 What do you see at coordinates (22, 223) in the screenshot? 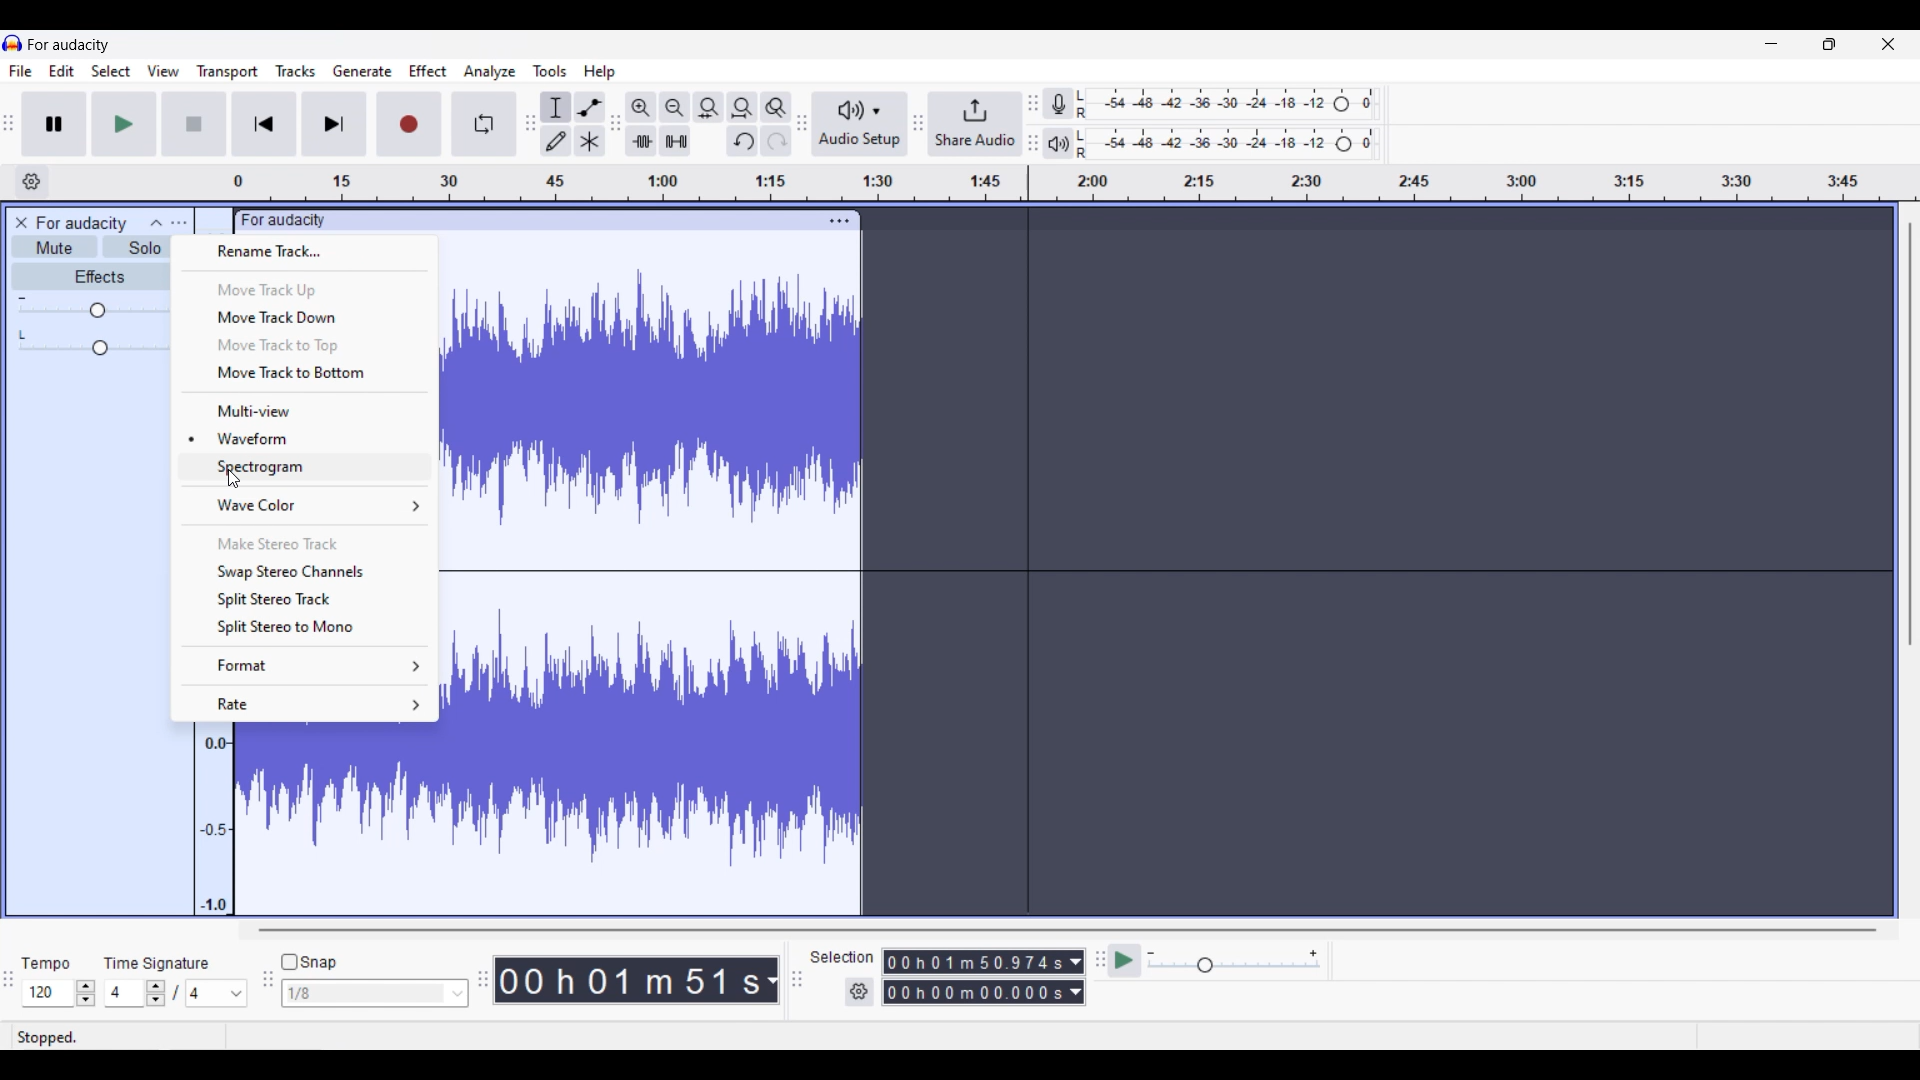
I see `Close track` at bounding box center [22, 223].